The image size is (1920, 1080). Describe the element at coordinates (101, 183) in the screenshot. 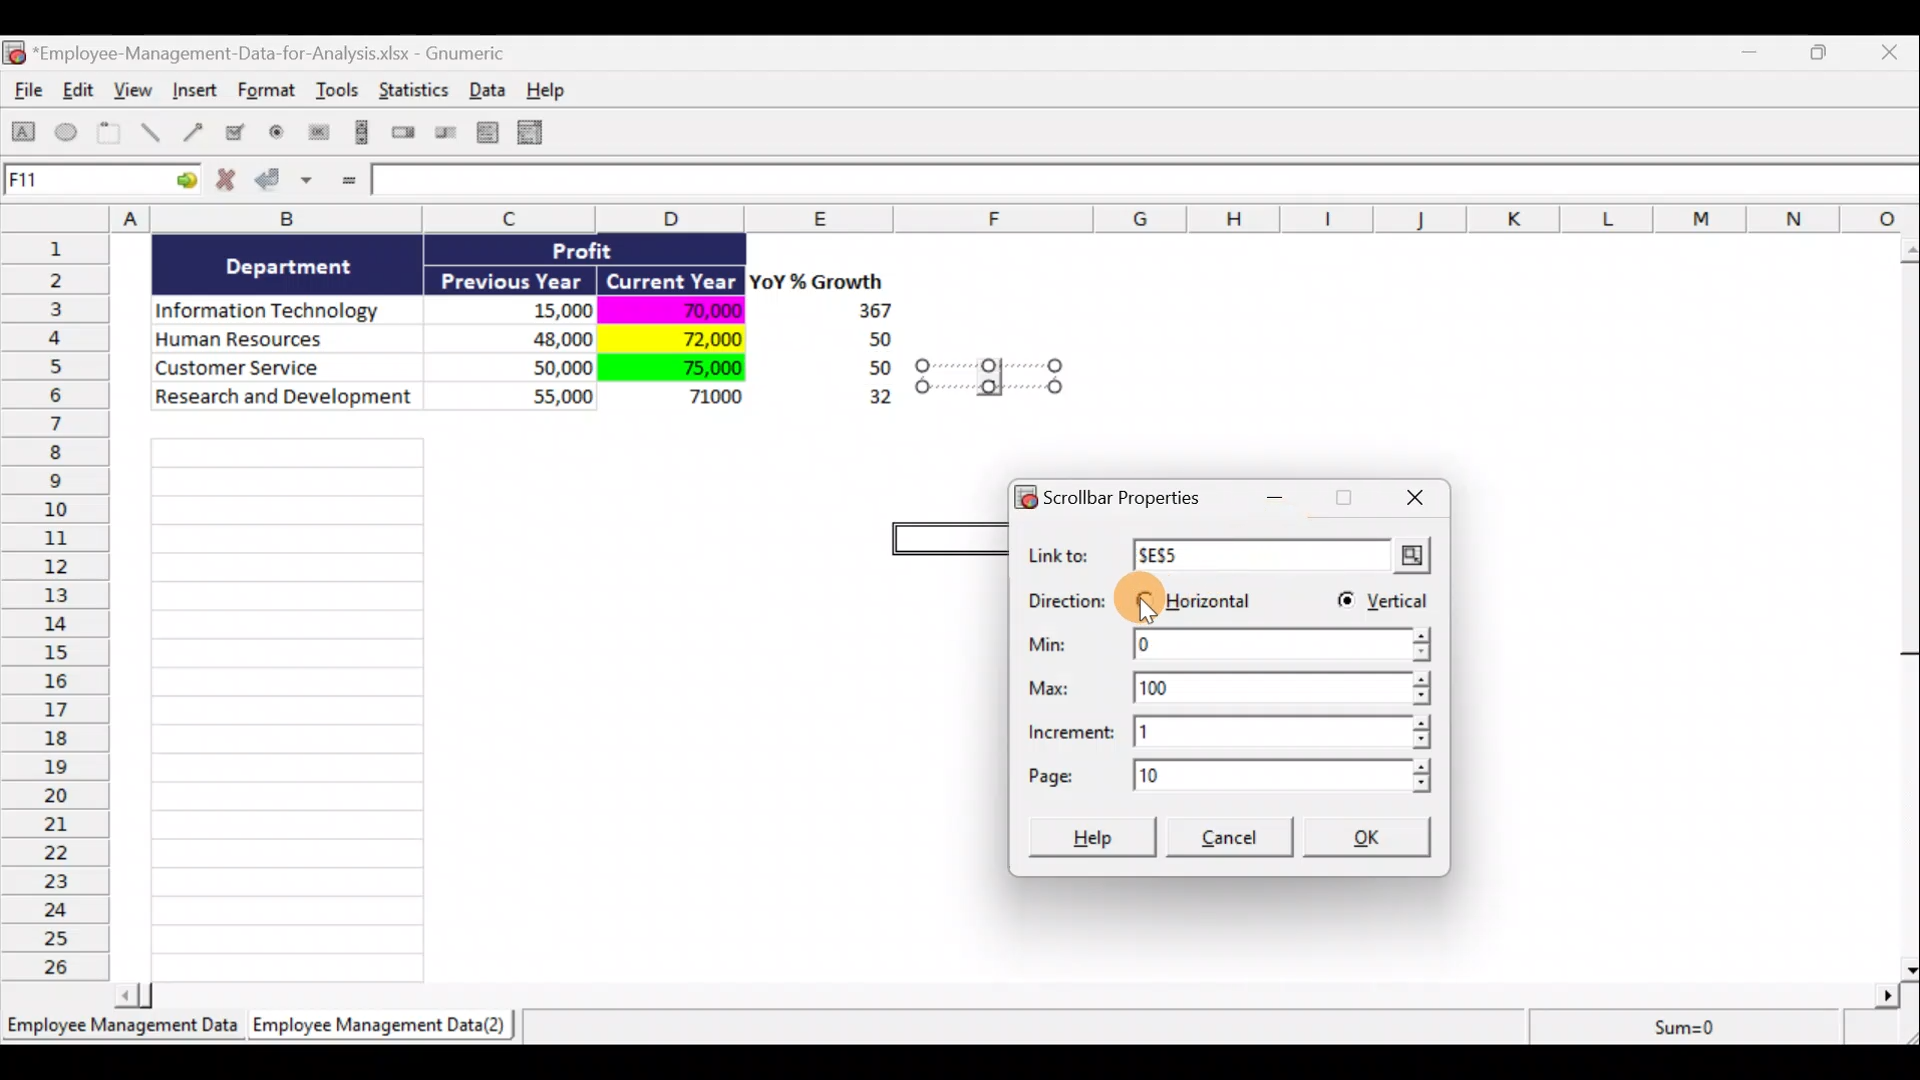

I see `Cell allocation` at that location.